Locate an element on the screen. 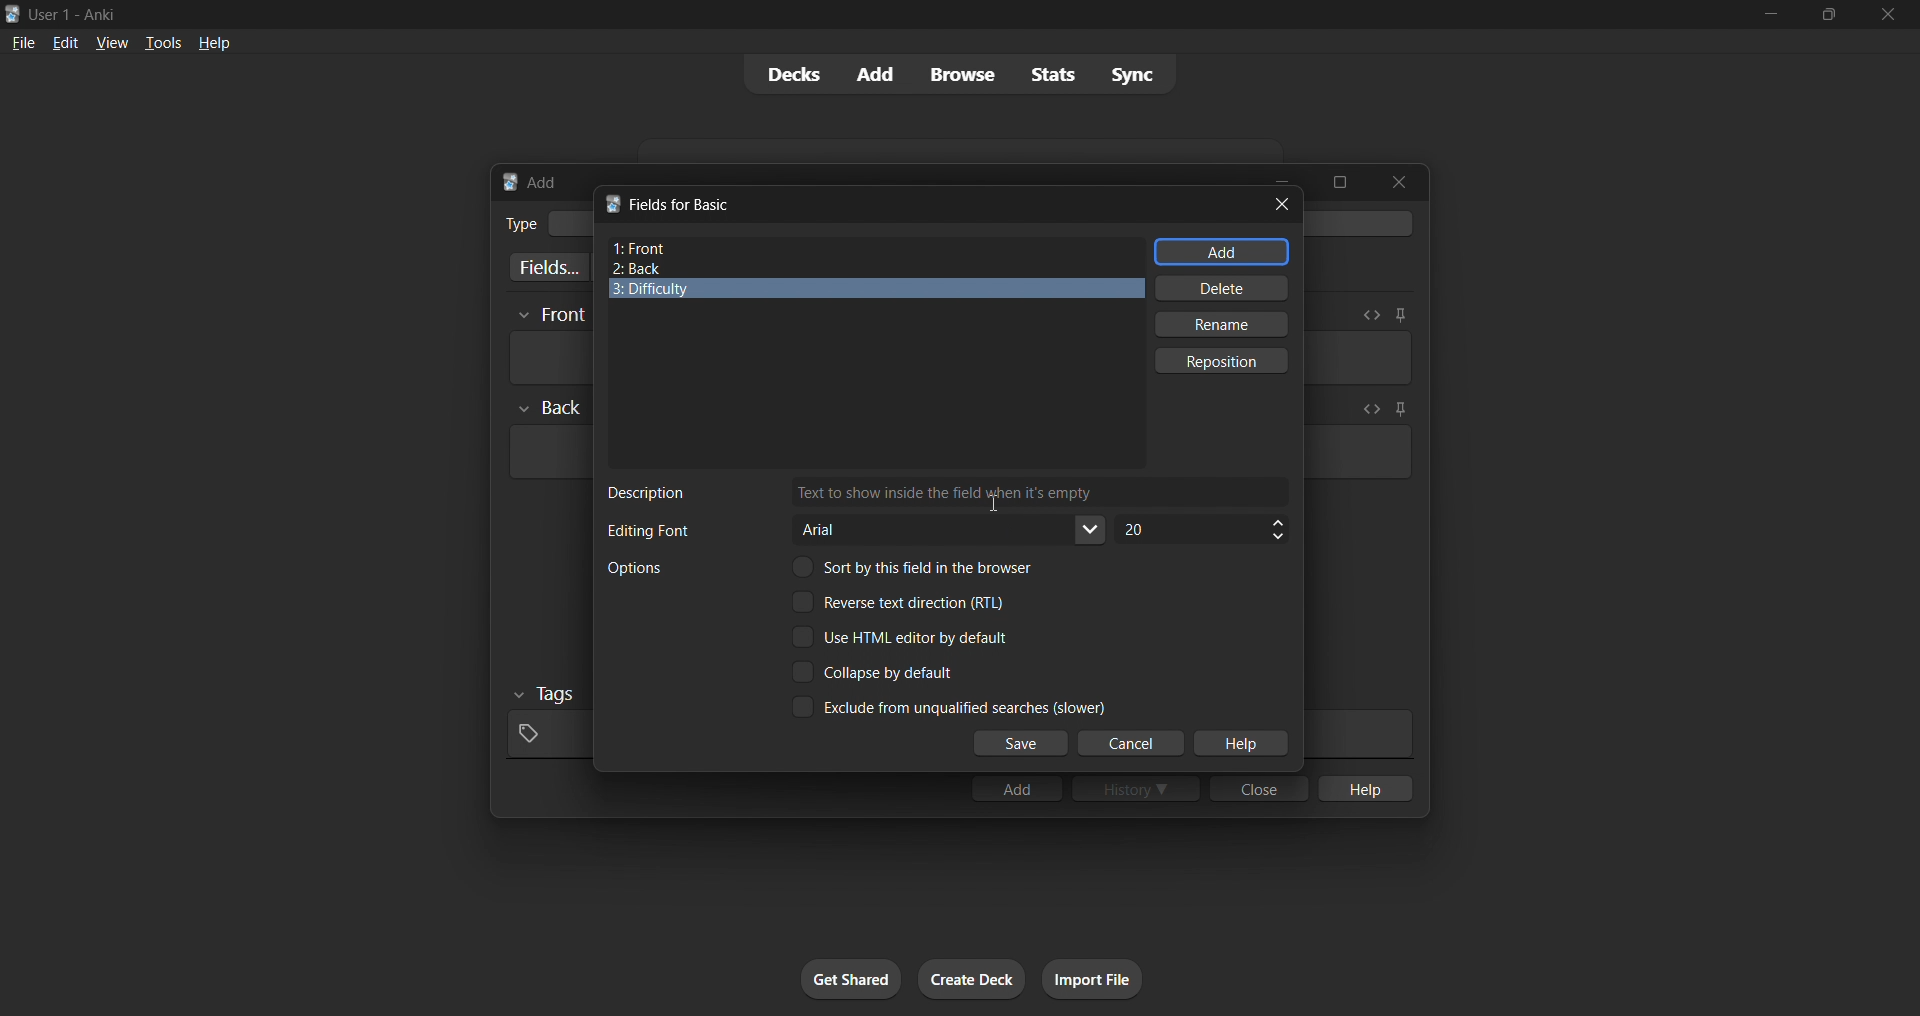 This screenshot has height=1016, width=1920. Text is located at coordinates (634, 568).